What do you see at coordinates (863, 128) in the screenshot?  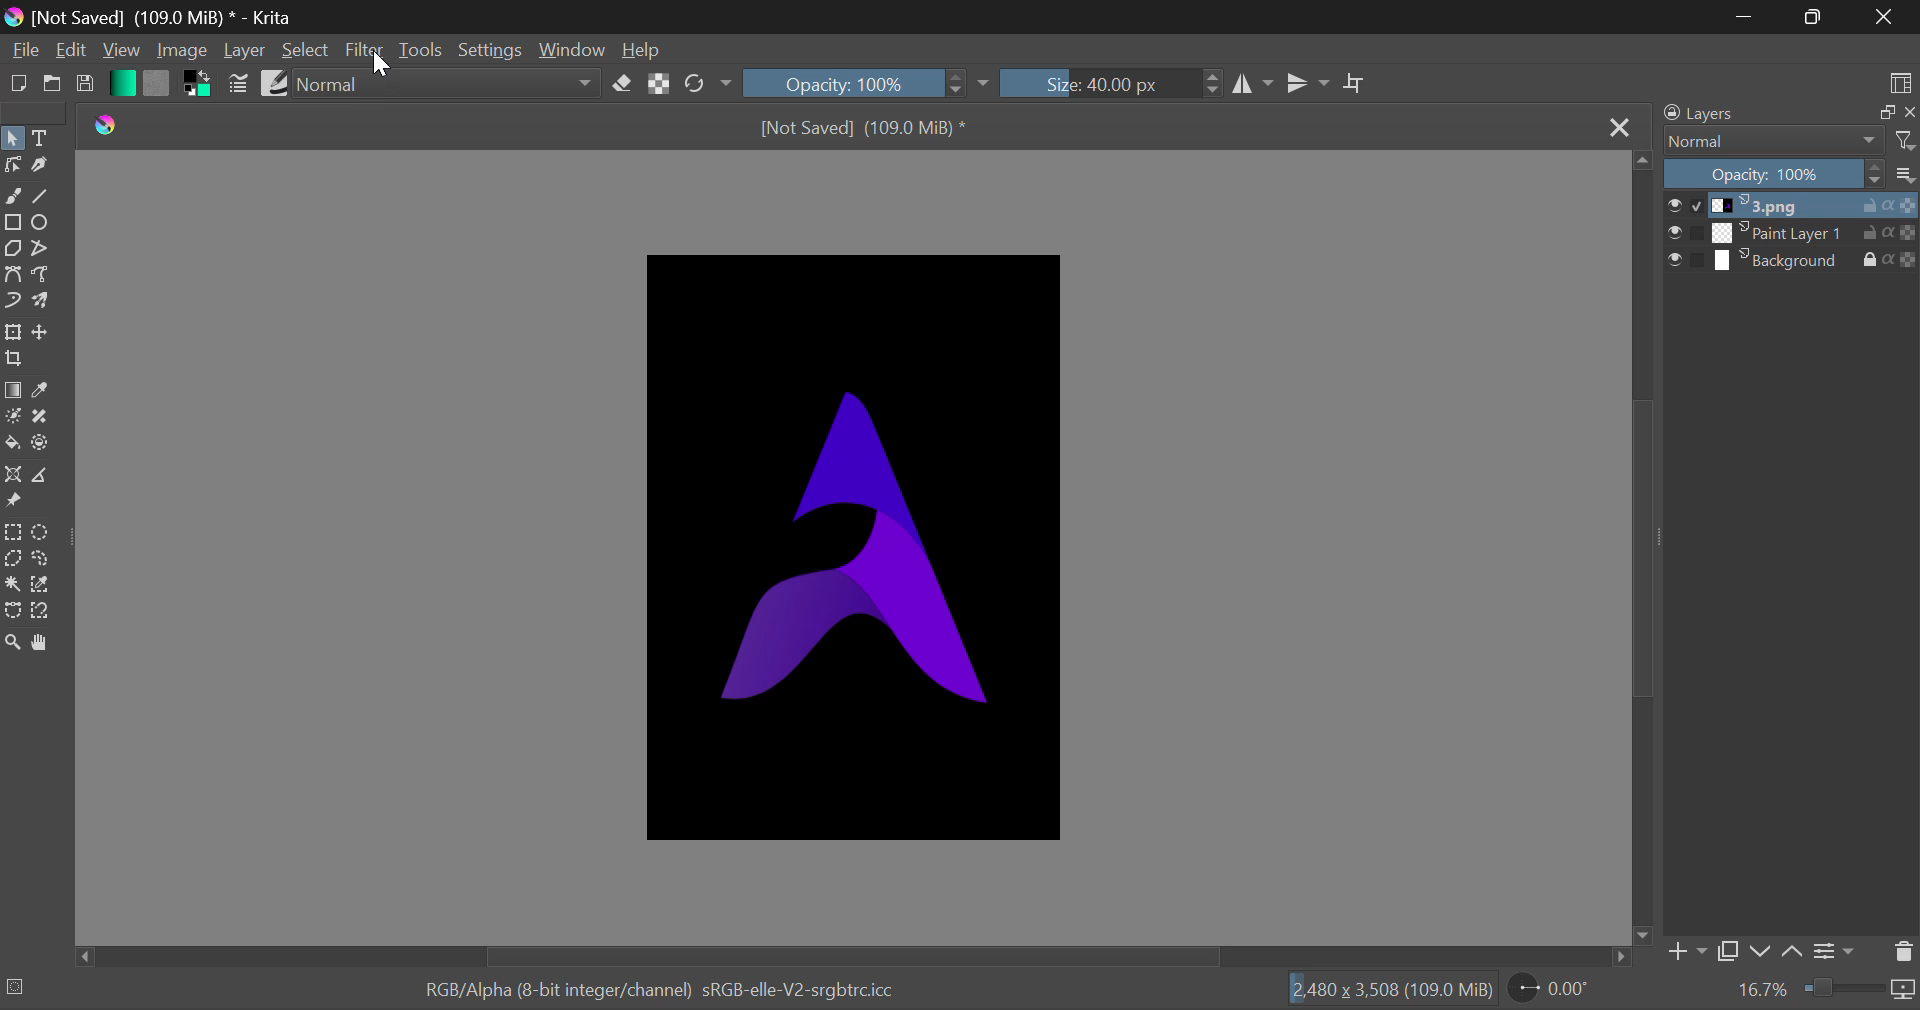 I see `[Not Saved] (109.0 MiB) *` at bounding box center [863, 128].